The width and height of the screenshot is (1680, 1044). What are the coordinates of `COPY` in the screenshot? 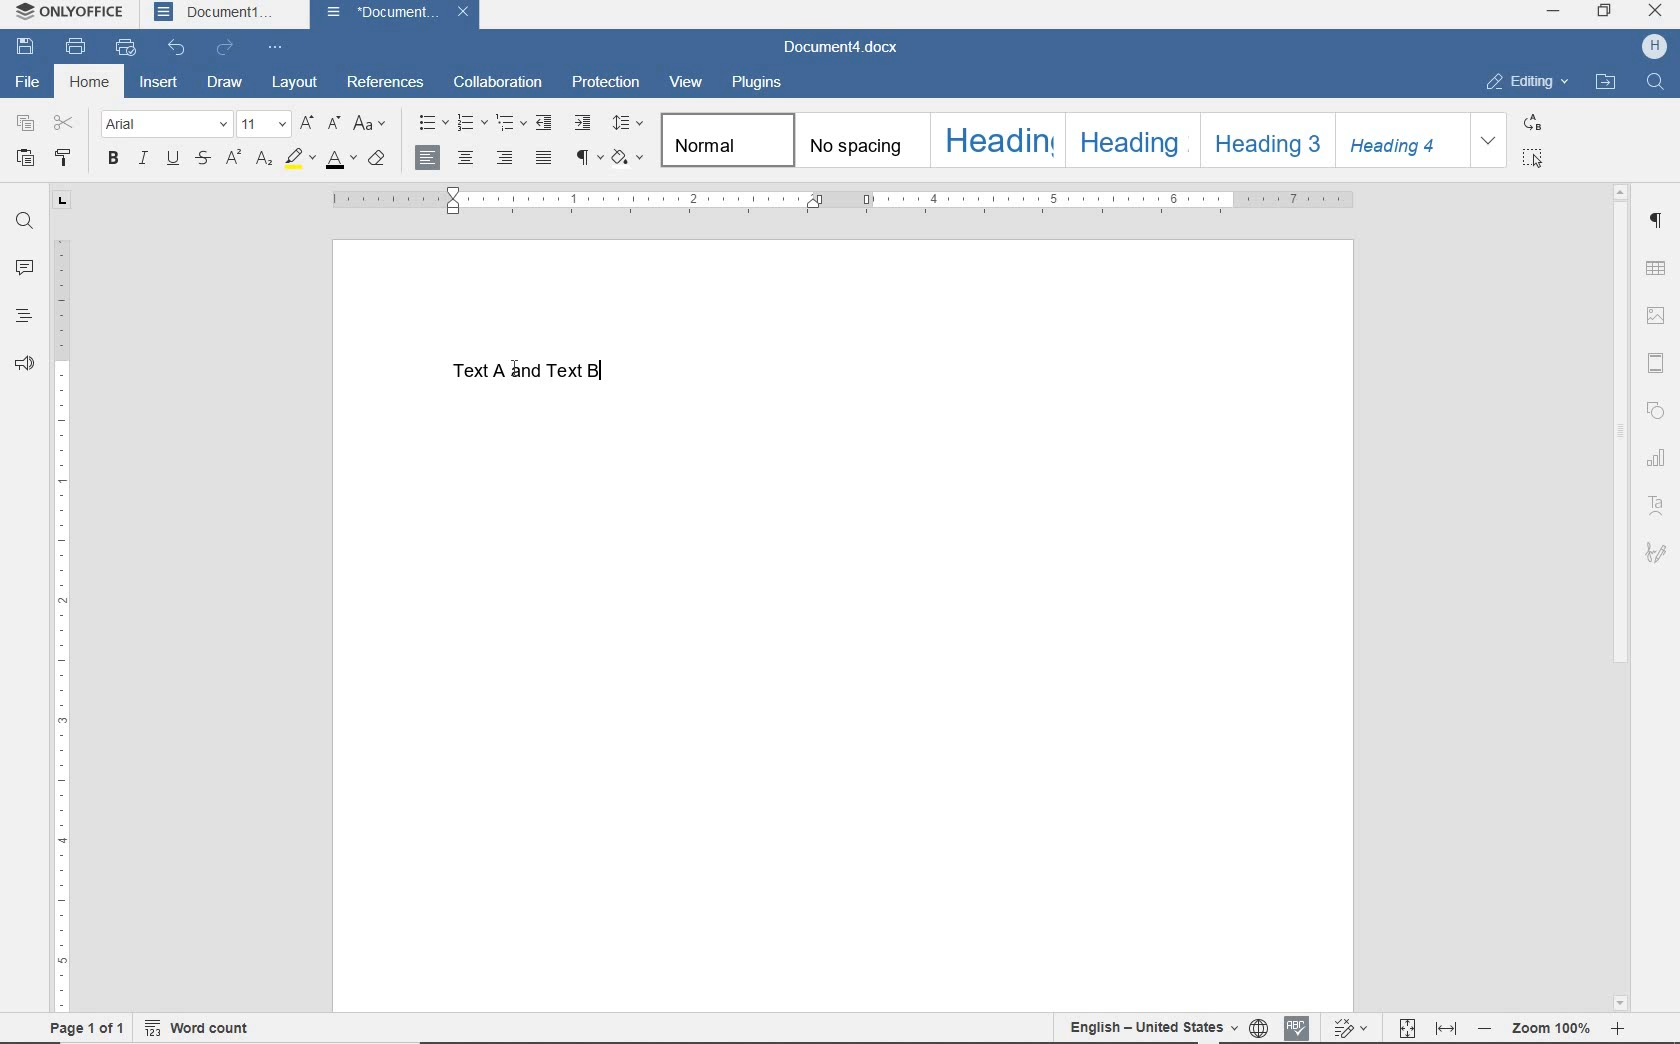 It's located at (25, 124).